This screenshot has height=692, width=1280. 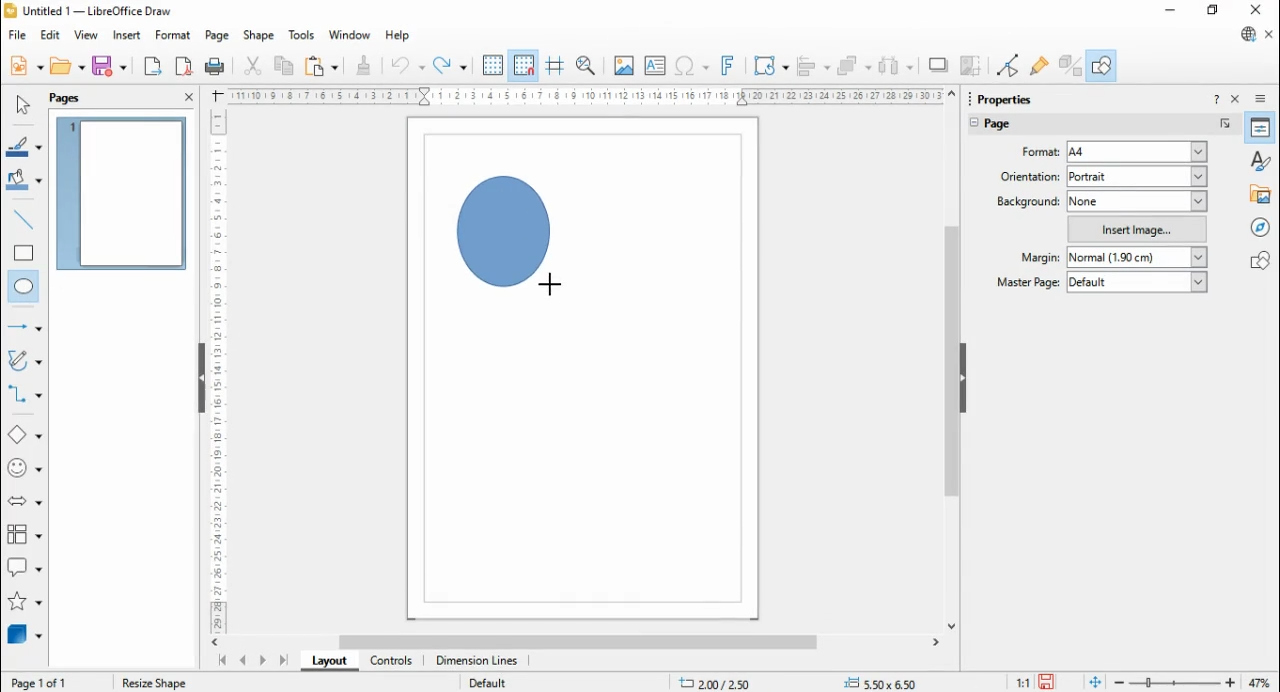 What do you see at coordinates (398, 36) in the screenshot?
I see `help` at bounding box center [398, 36].